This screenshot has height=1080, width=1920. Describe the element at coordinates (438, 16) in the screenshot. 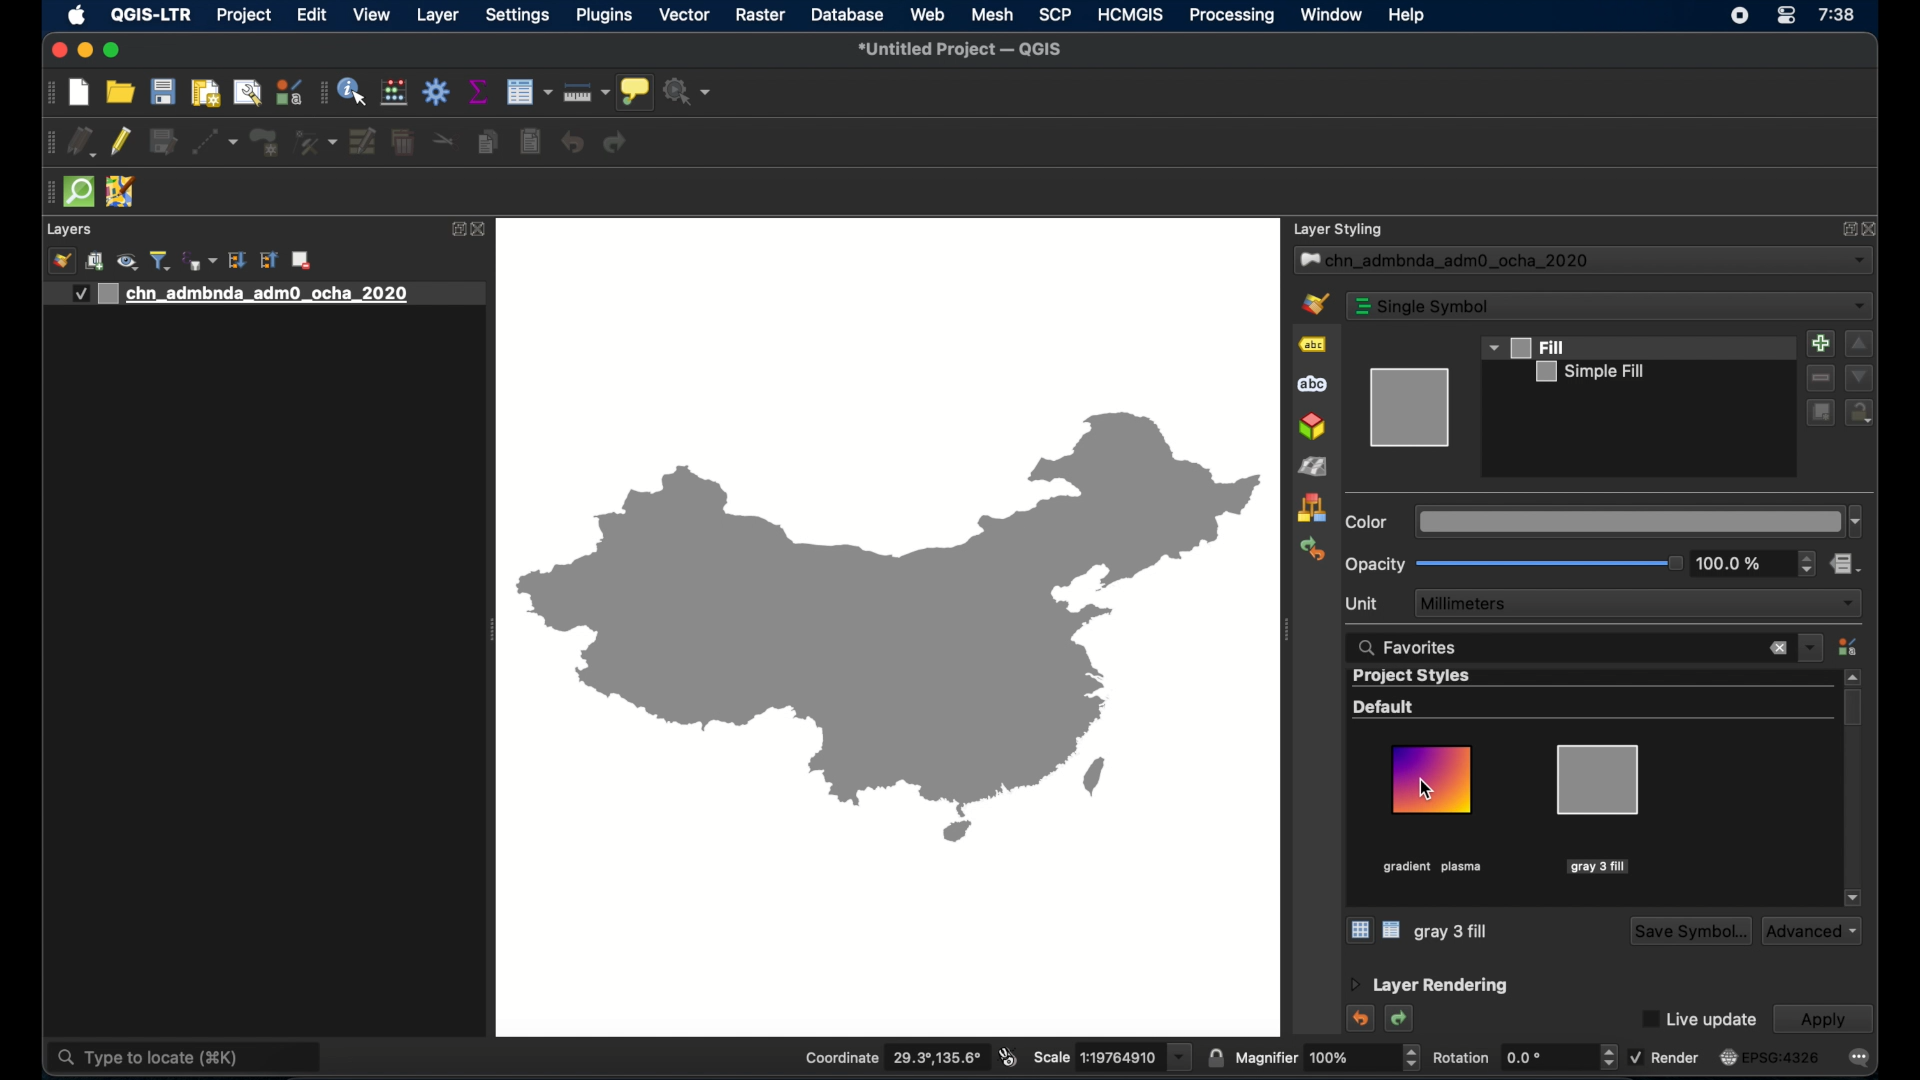

I see `layer` at that location.